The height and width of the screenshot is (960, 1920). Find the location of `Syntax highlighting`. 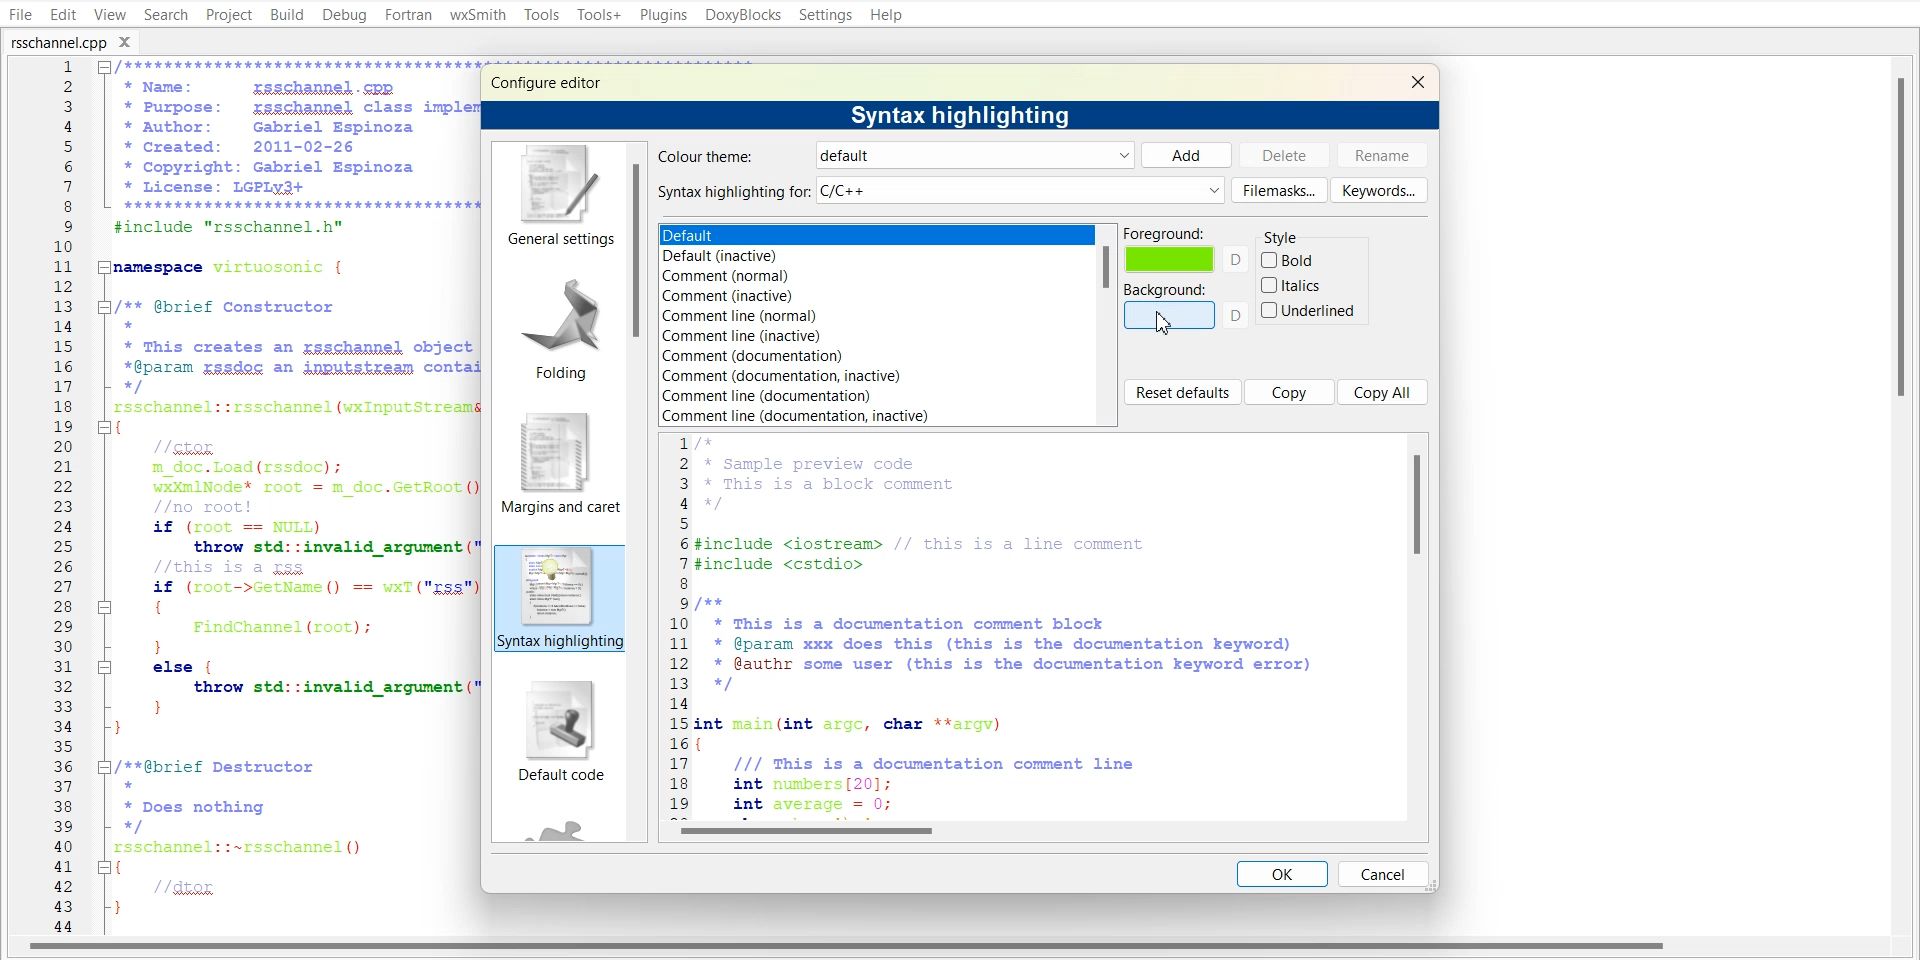

Syntax highlighting is located at coordinates (965, 114).